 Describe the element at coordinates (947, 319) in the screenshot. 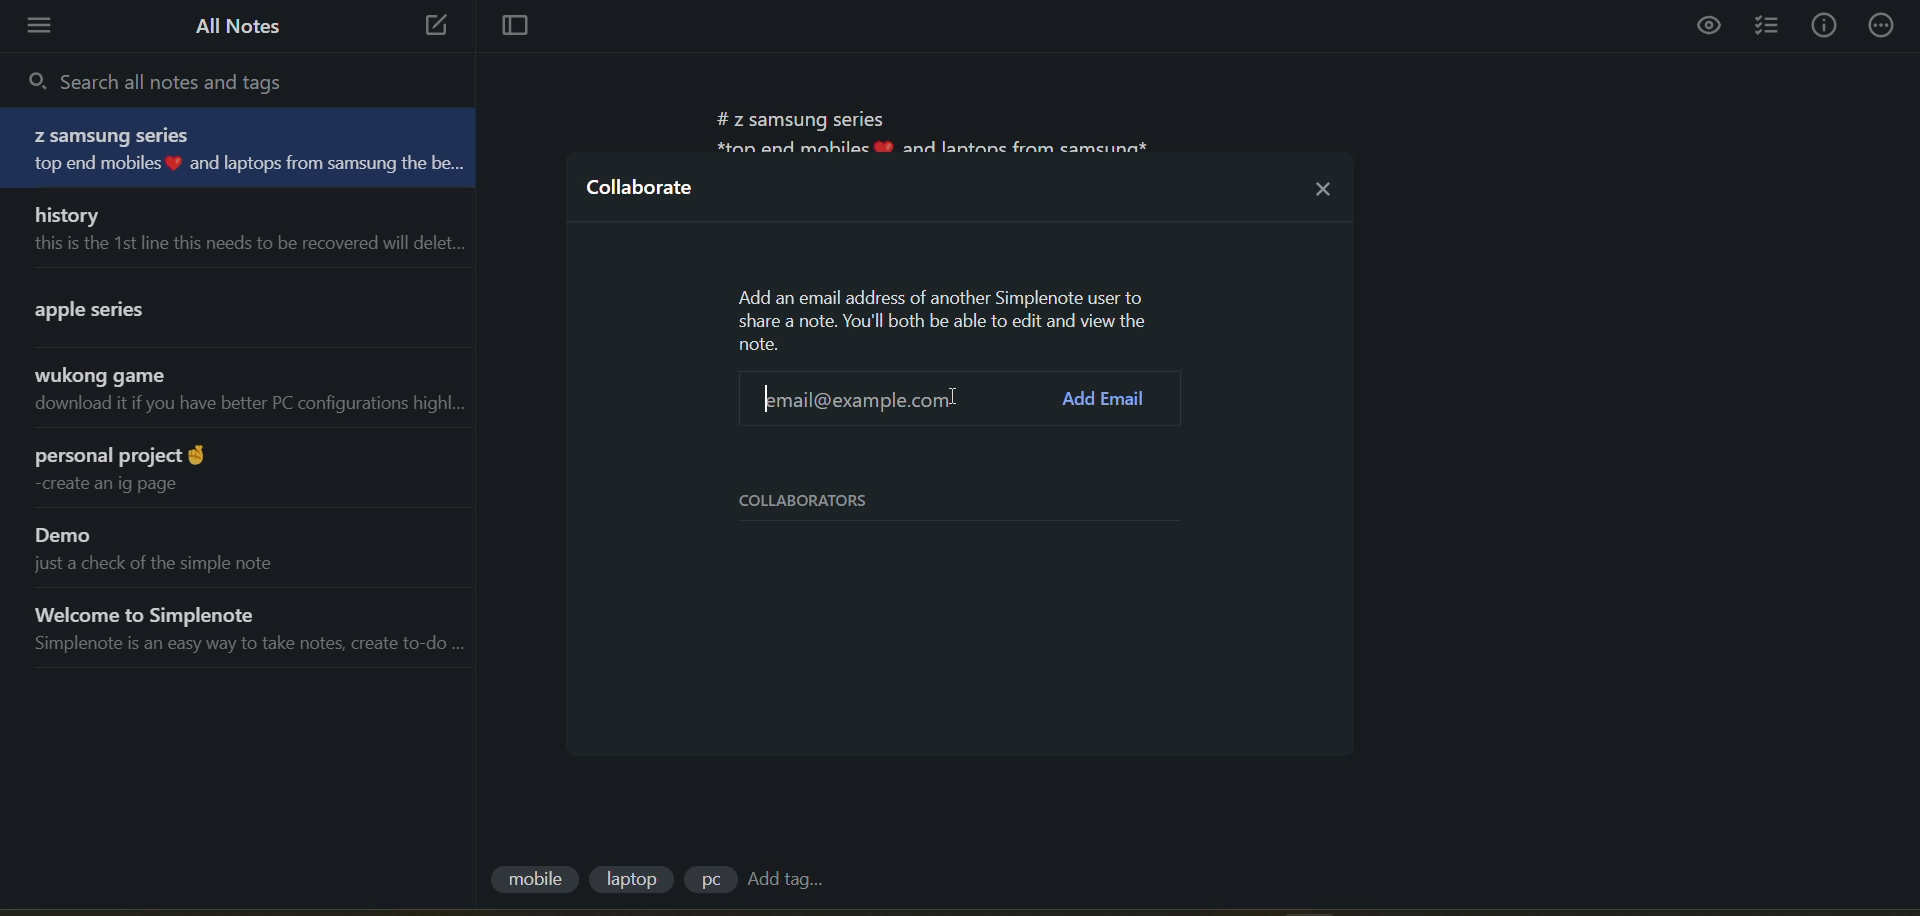

I see `metadata` at that location.